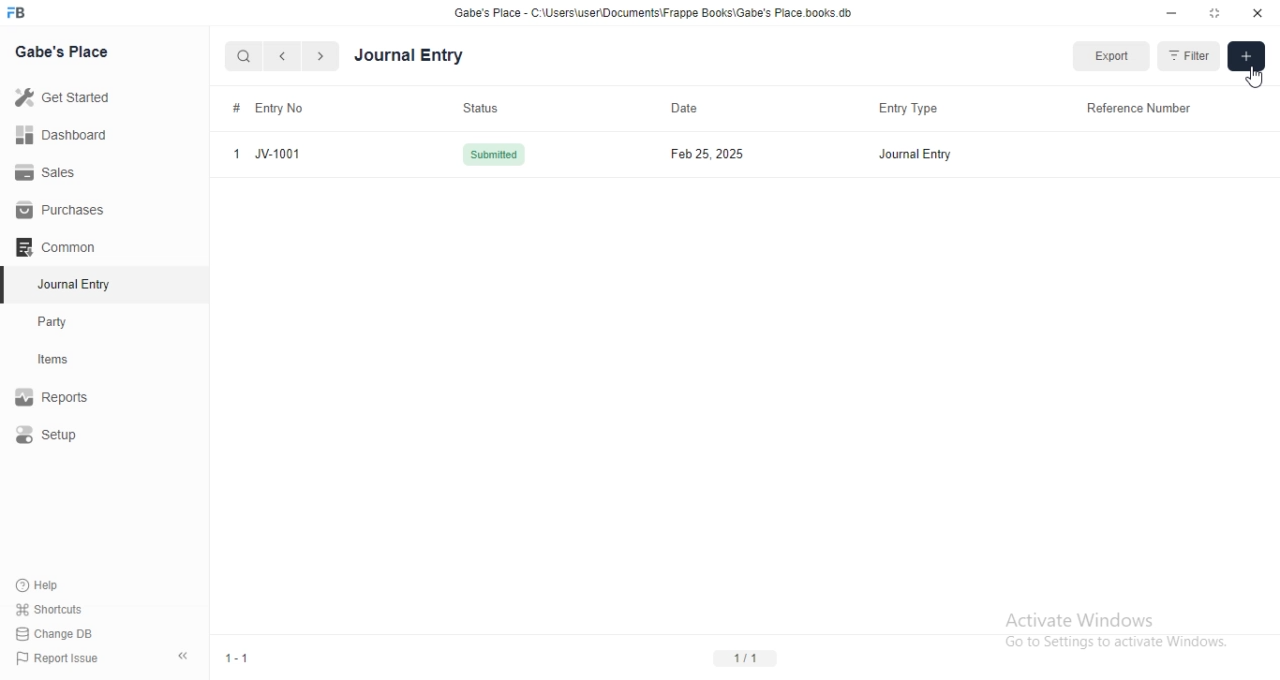 This screenshot has height=680, width=1280. I want to click on resize, so click(1211, 12).